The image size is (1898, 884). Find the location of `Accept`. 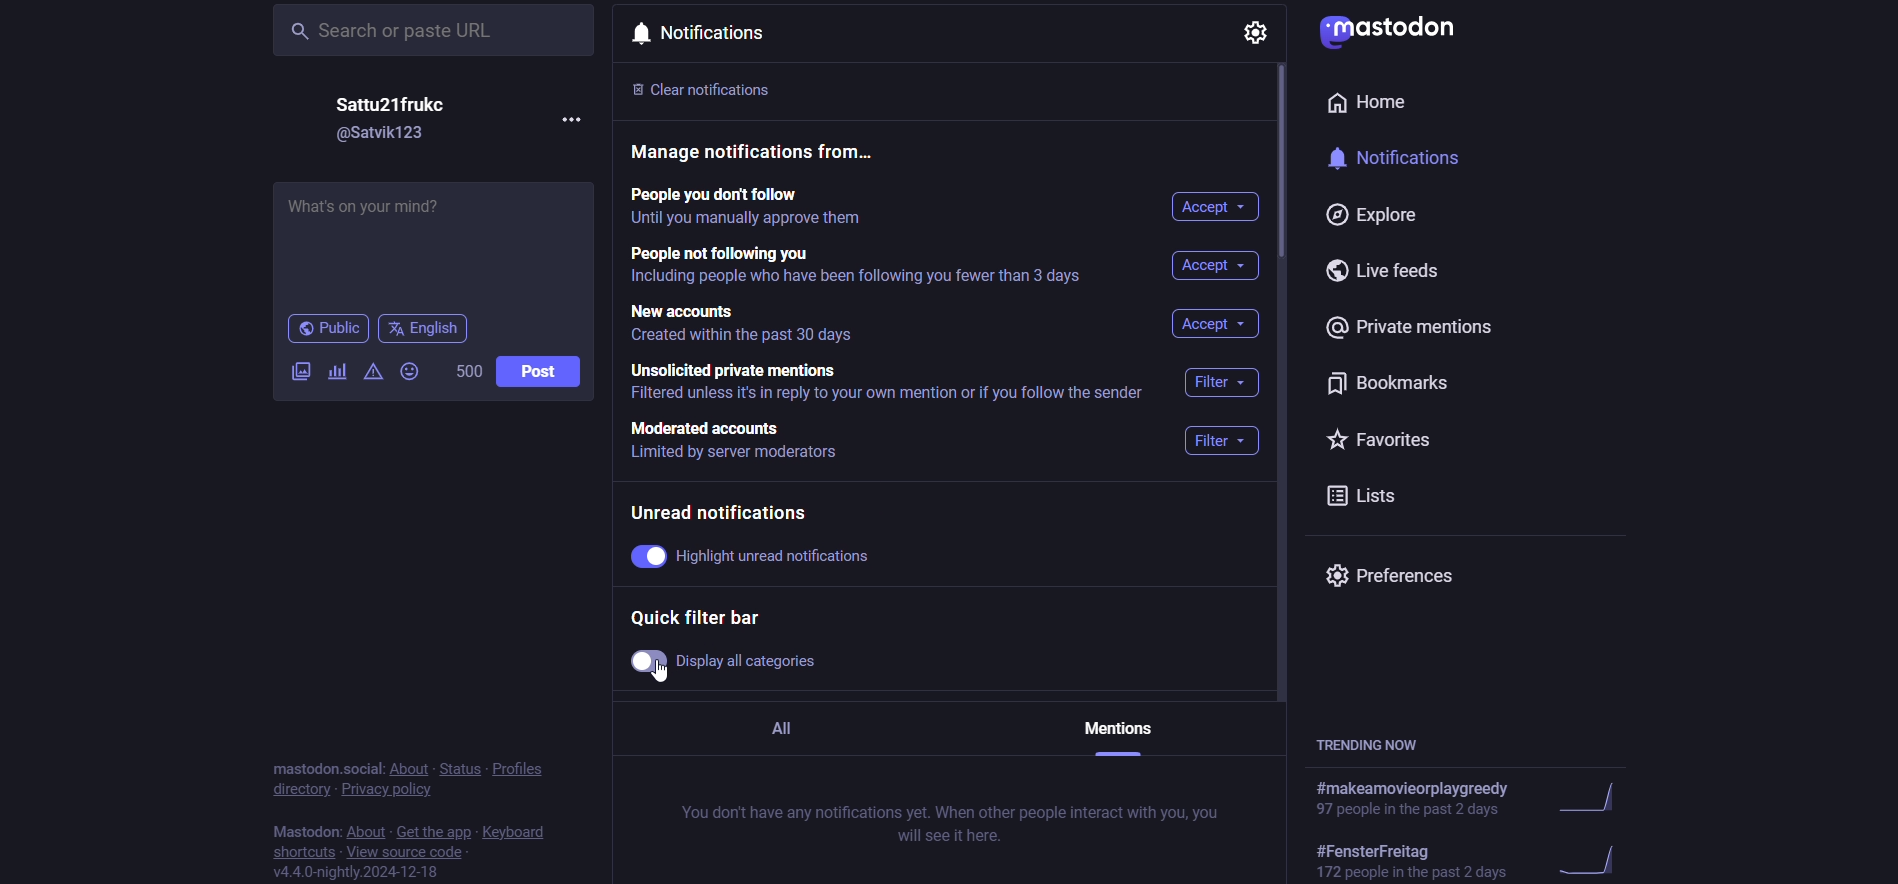

Accept is located at coordinates (1216, 326).